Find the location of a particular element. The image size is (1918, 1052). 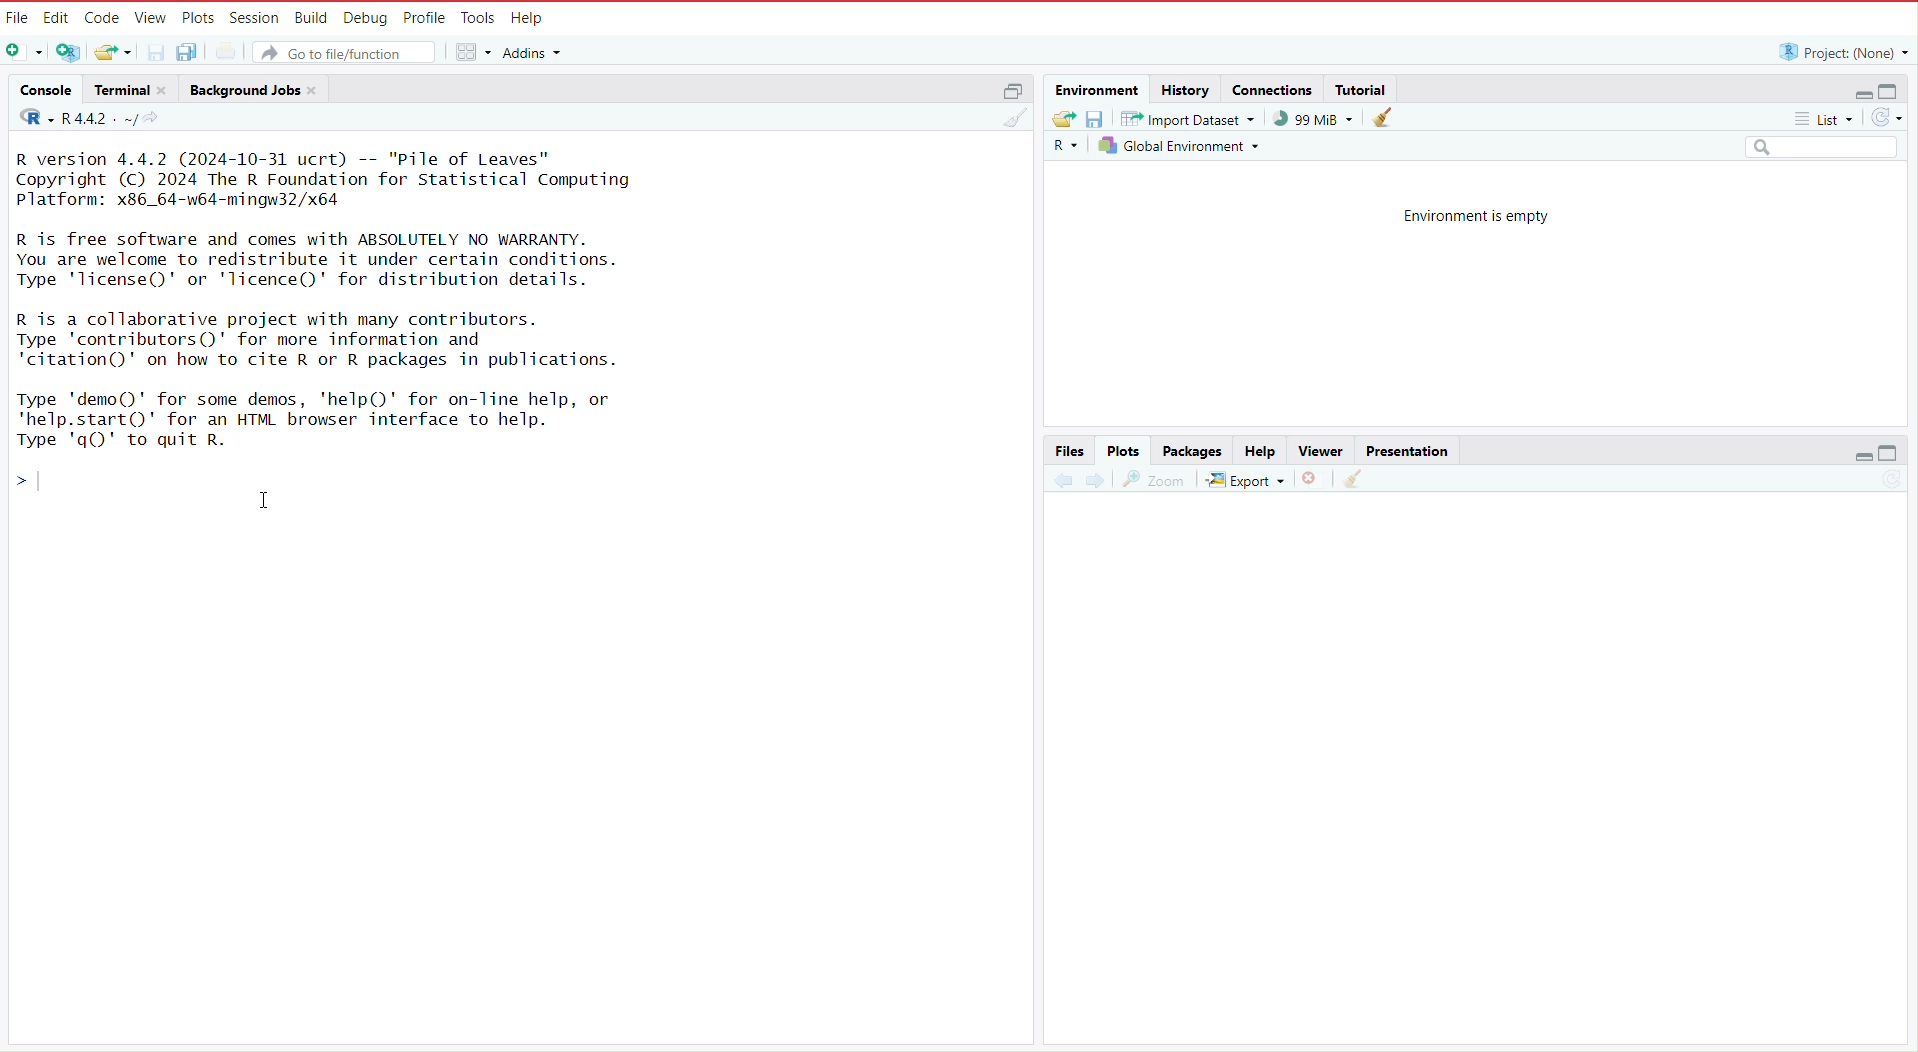

save workspace as is located at coordinates (1095, 121).